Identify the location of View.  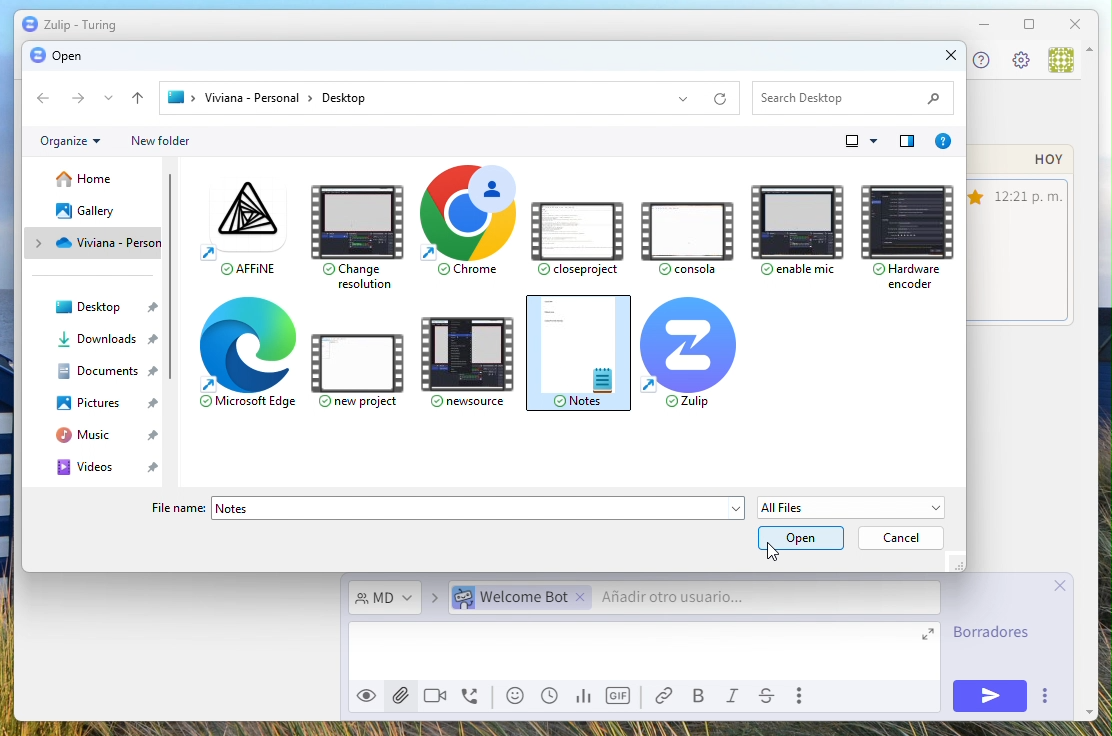
(864, 141).